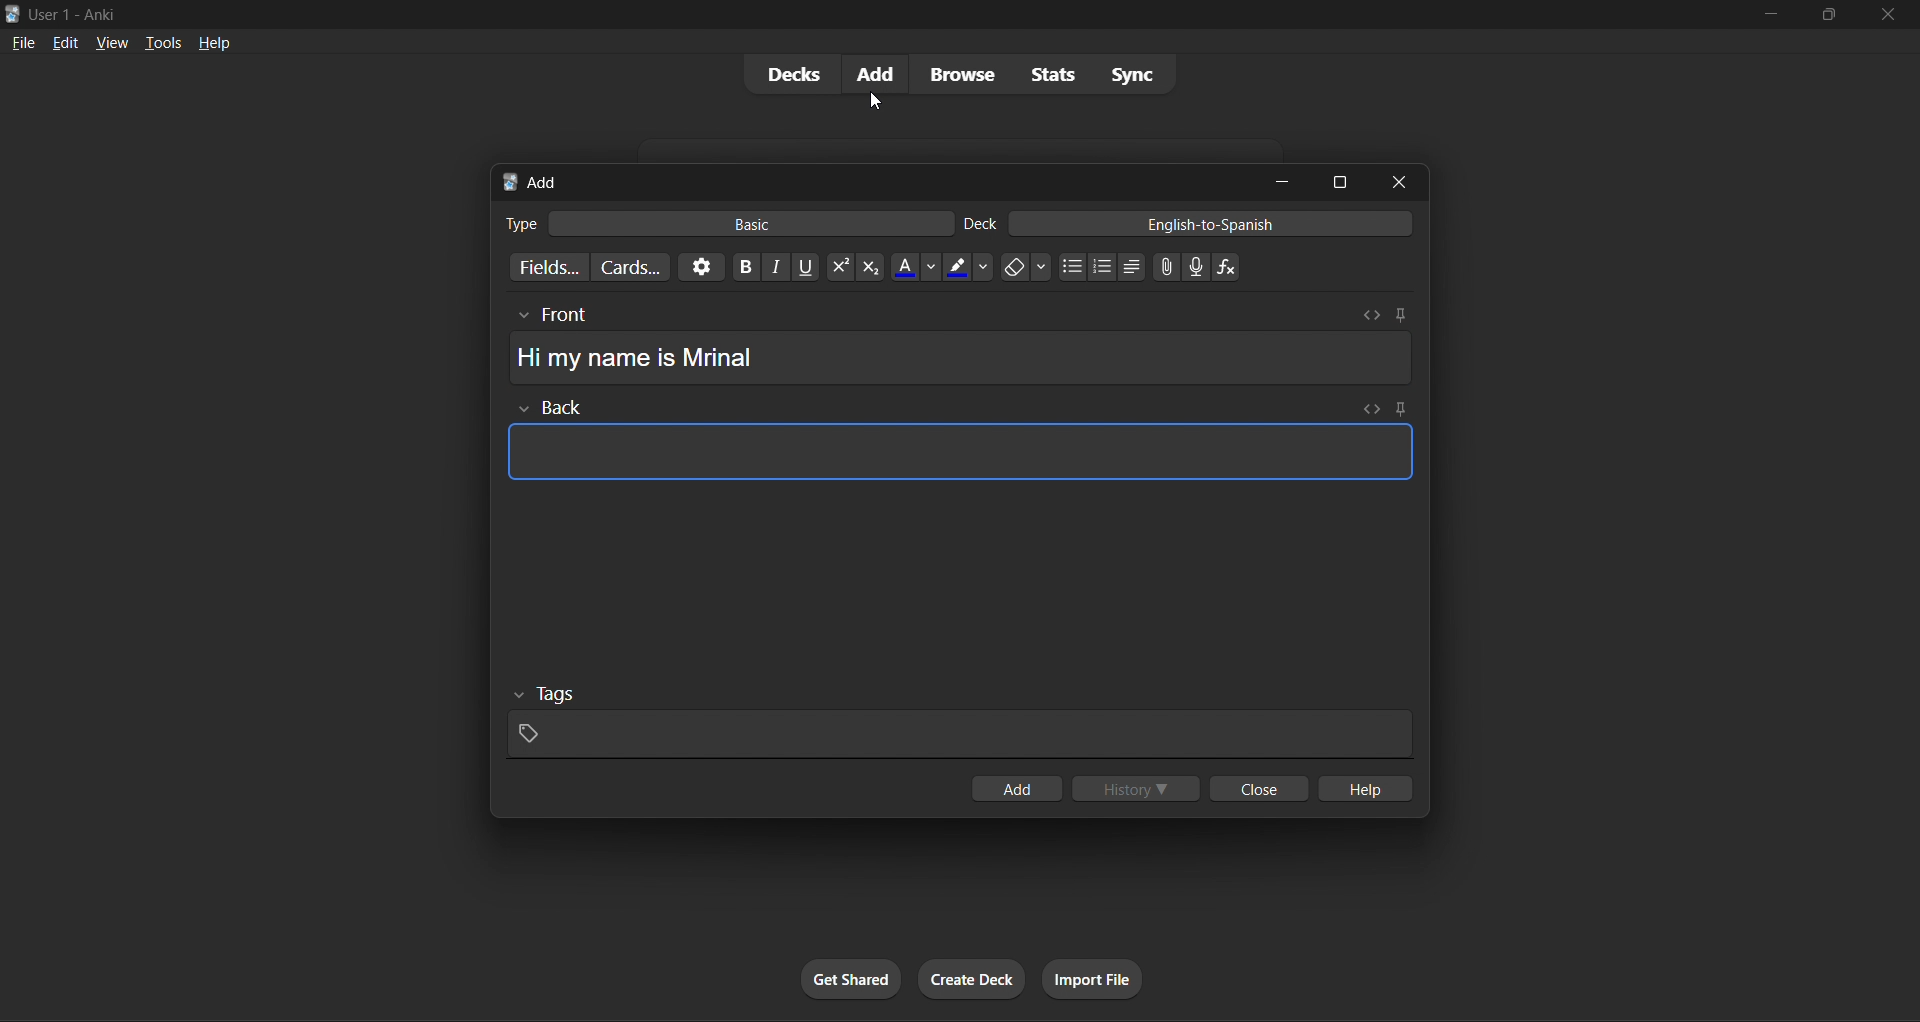  What do you see at coordinates (1404, 182) in the screenshot?
I see `close` at bounding box center [1404, 182].